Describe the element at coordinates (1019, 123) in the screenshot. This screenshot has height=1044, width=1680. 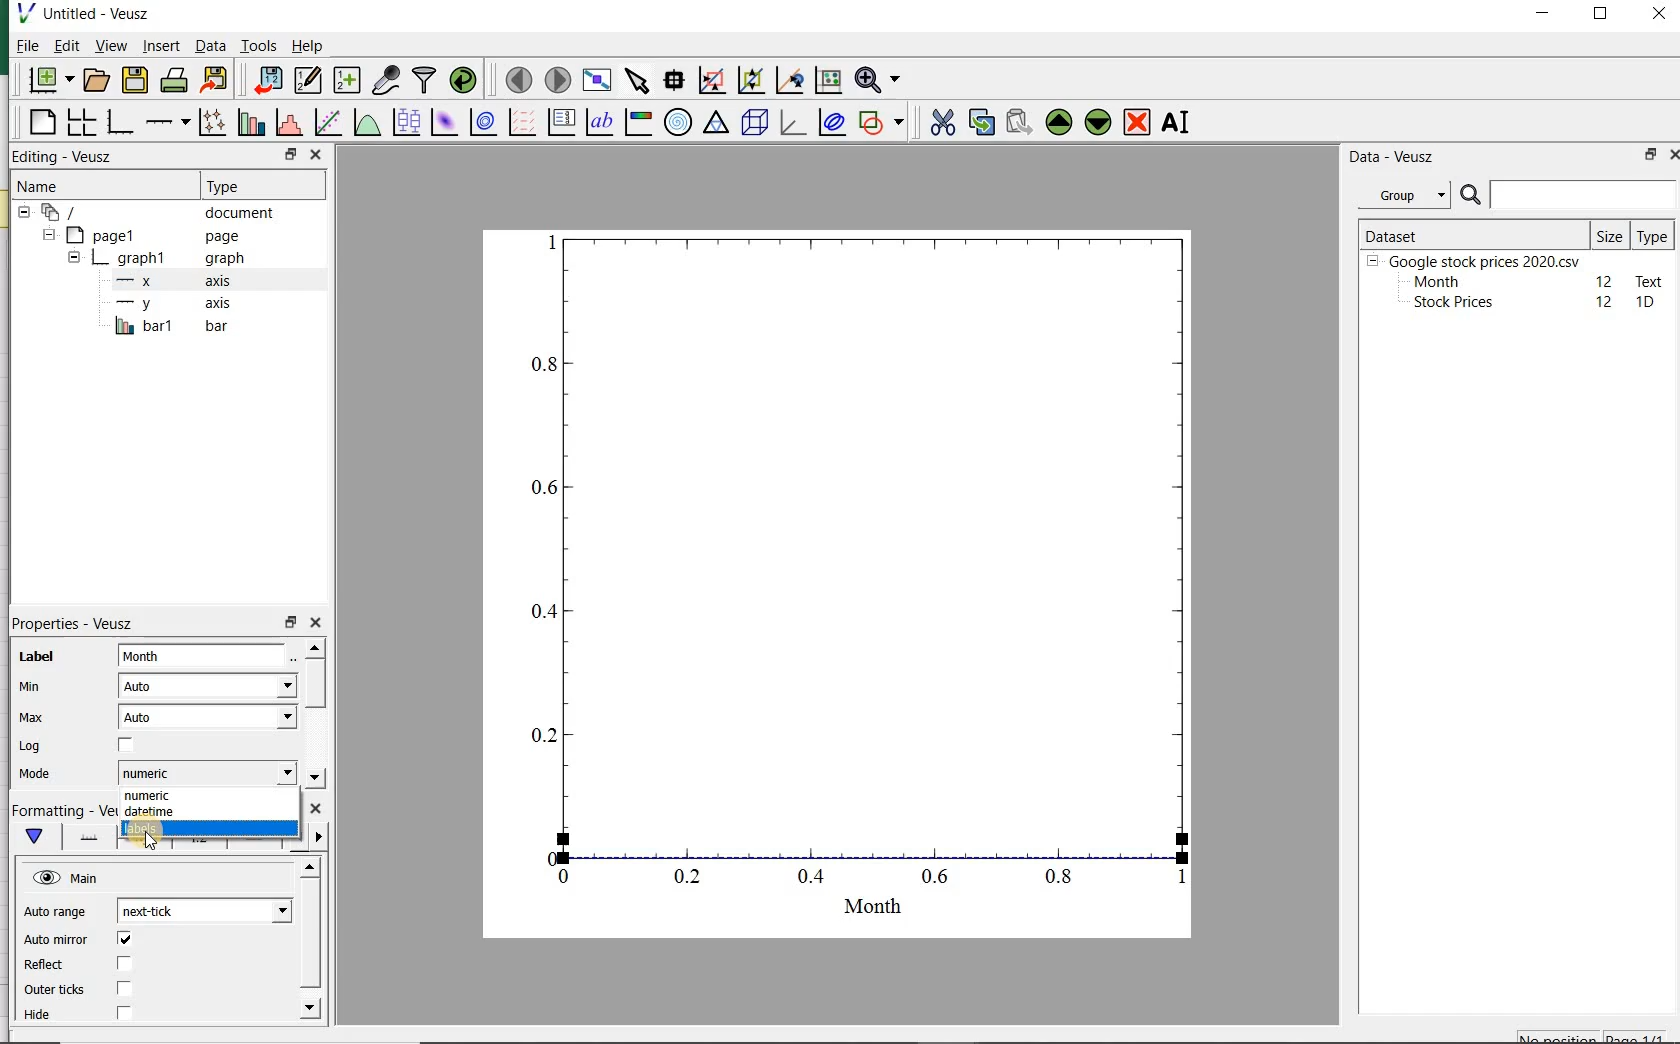
I see `paste widget from the clipboard` at that location.